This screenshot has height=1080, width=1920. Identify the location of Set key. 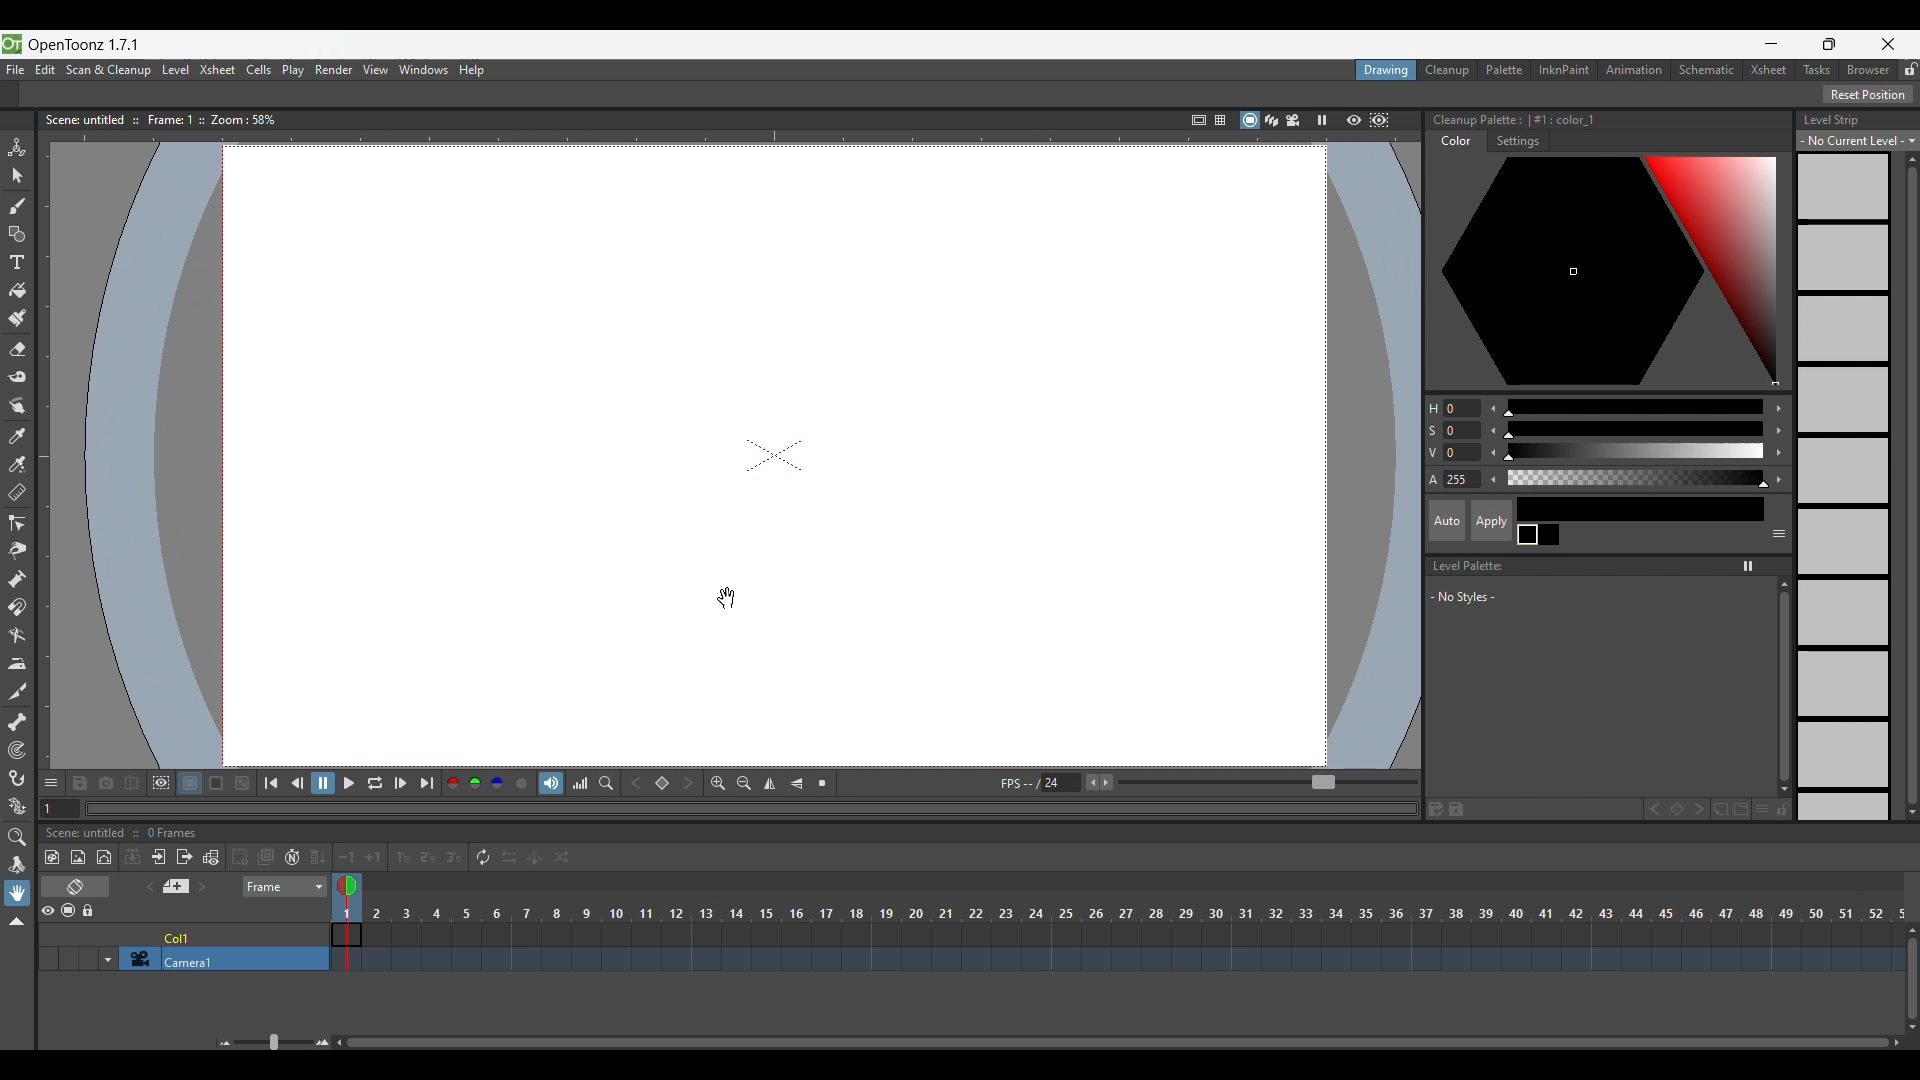
(663, 783).